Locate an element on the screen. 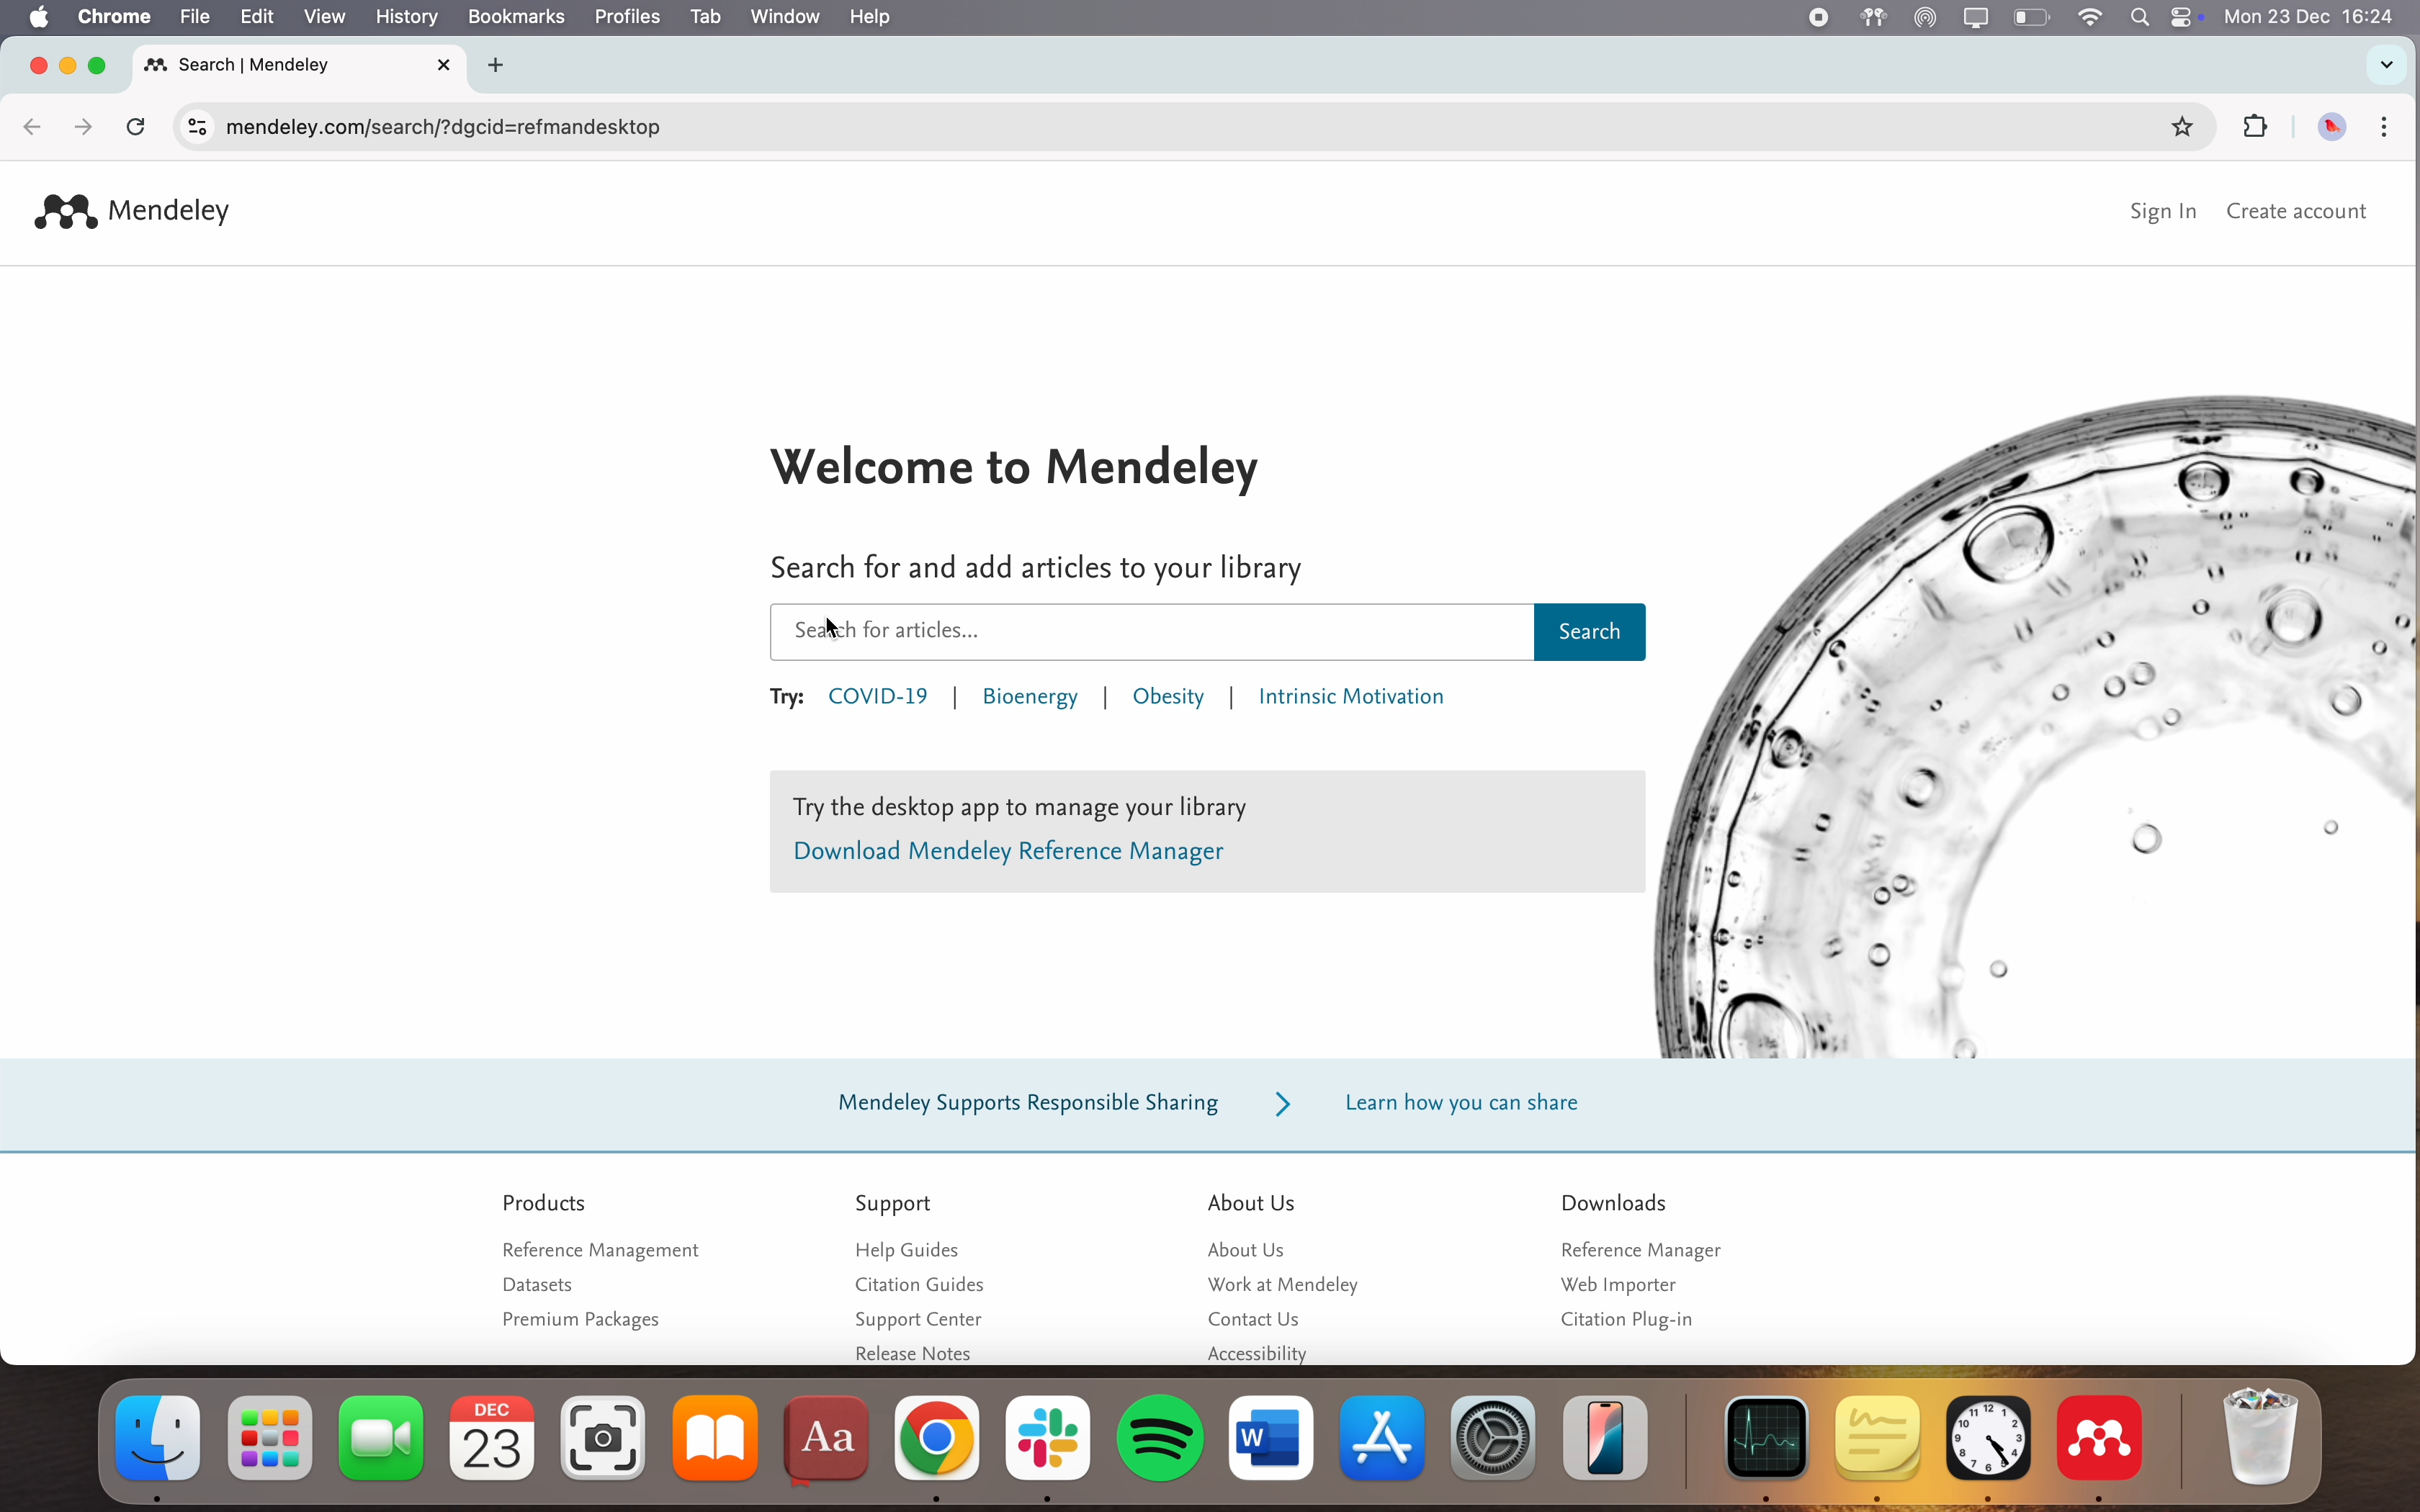  sign in is located at coordinates (2168, 214).